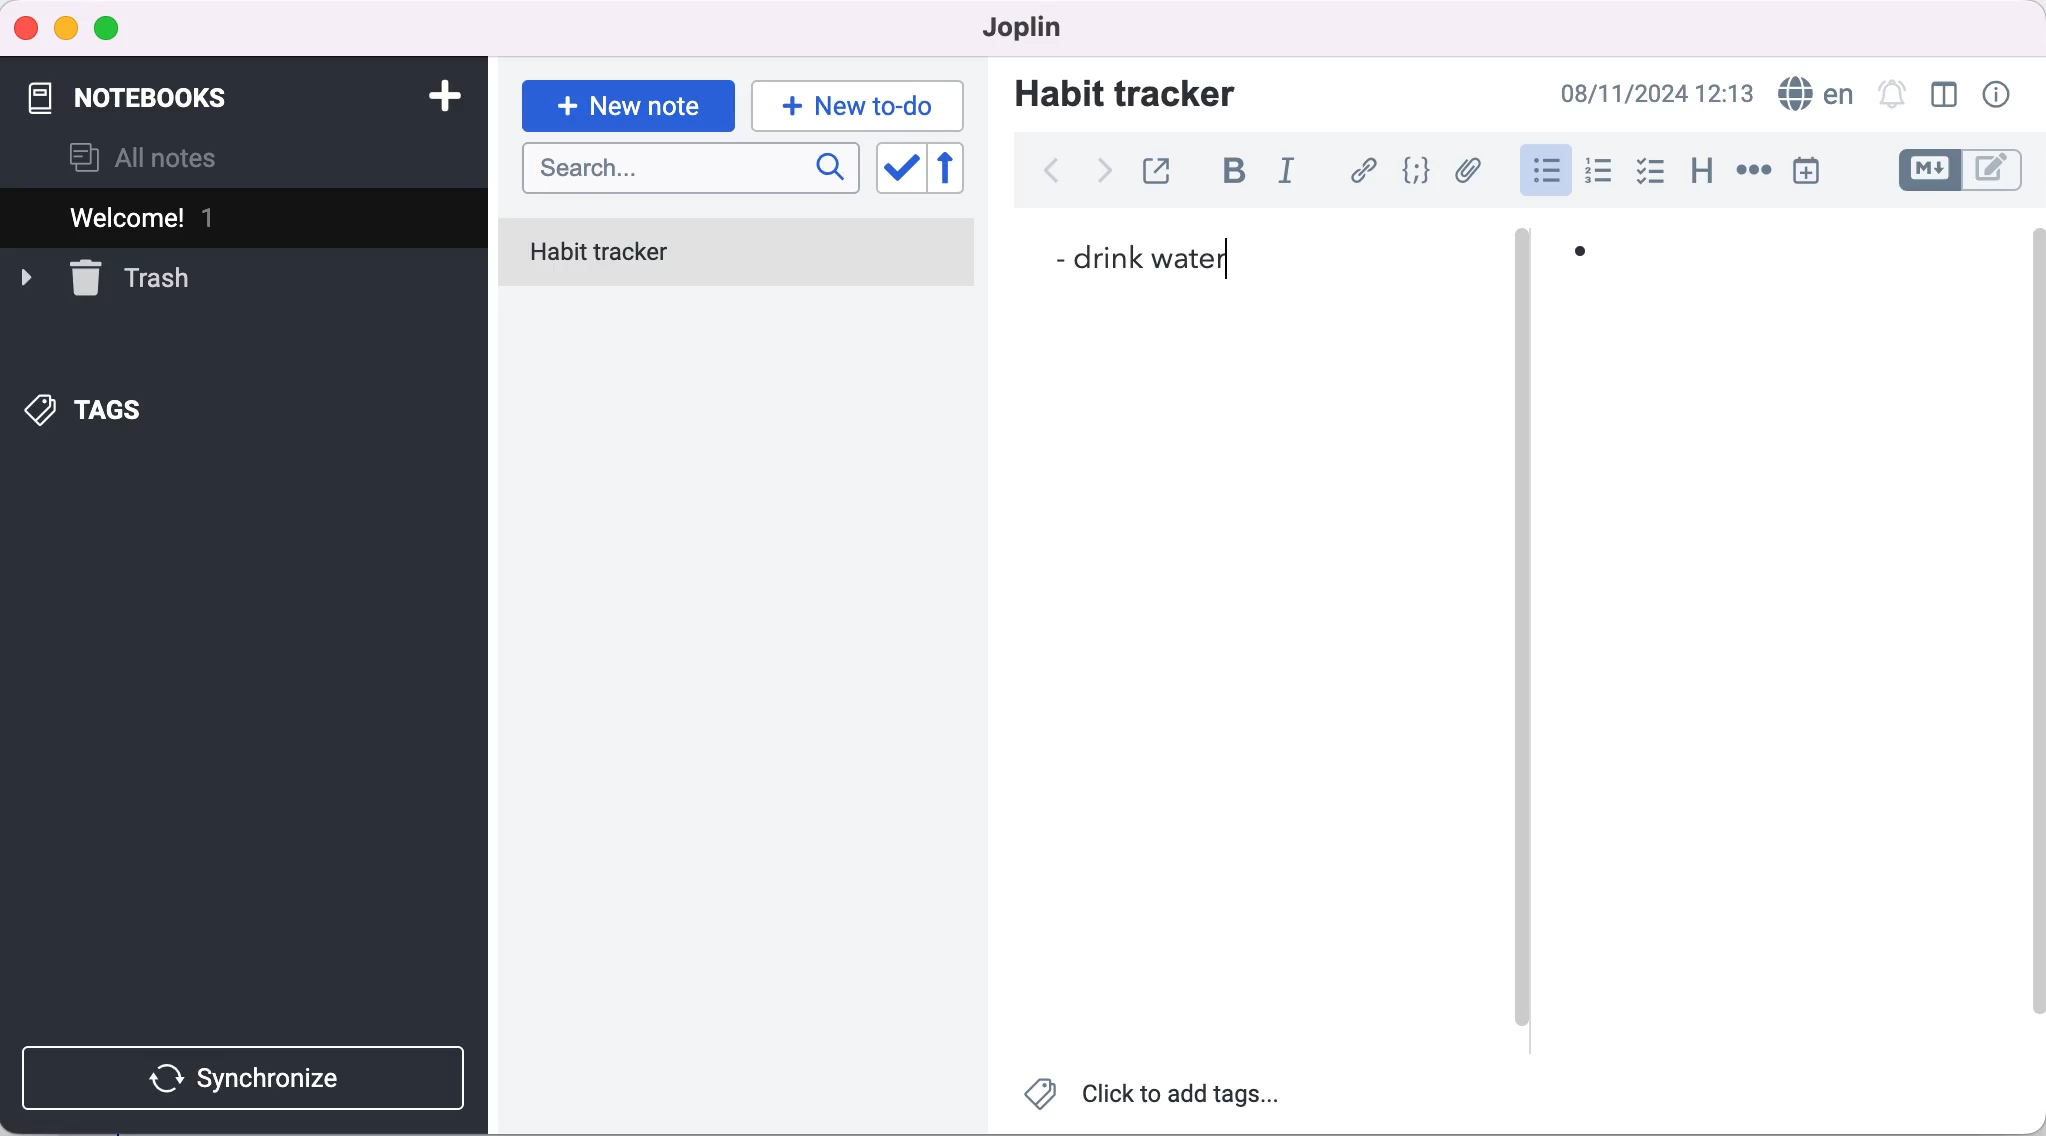  I want to click on habit tracker, so click(1125, 92).